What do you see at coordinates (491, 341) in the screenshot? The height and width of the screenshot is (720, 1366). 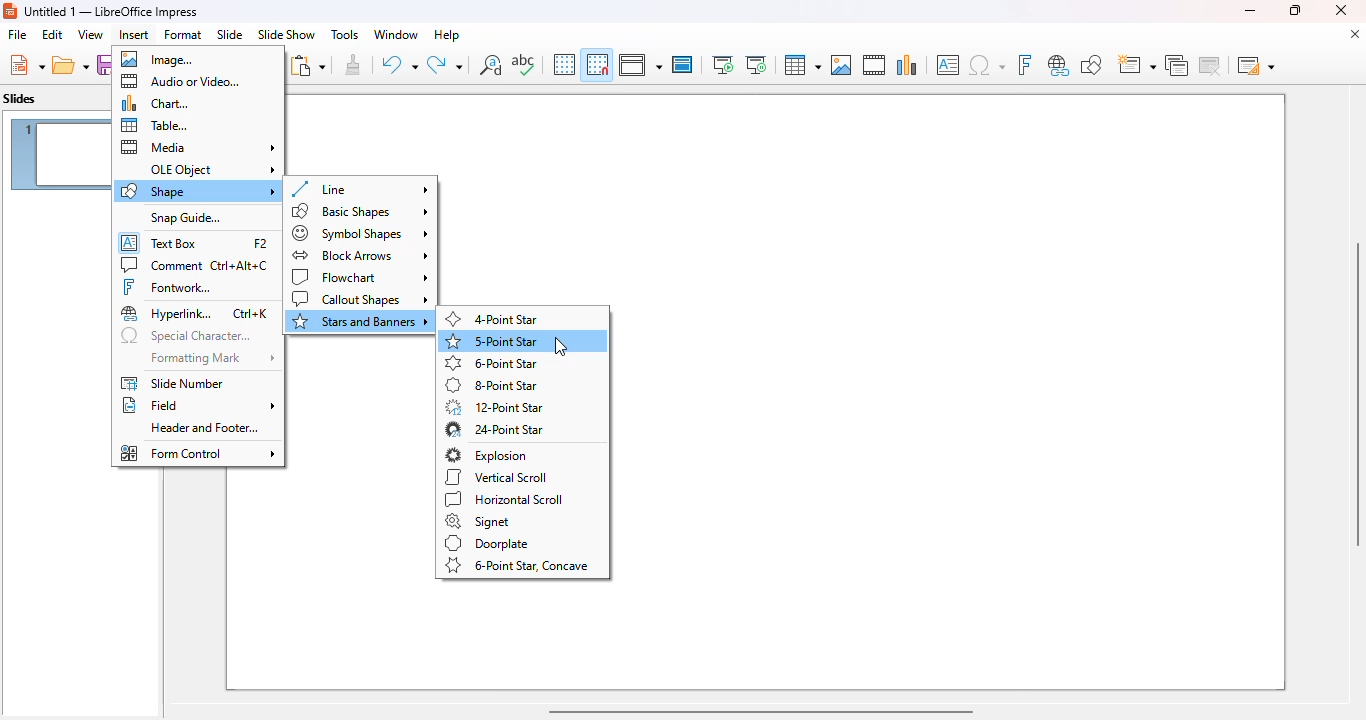 I see `5-point star` at bounding box center [491, 341].